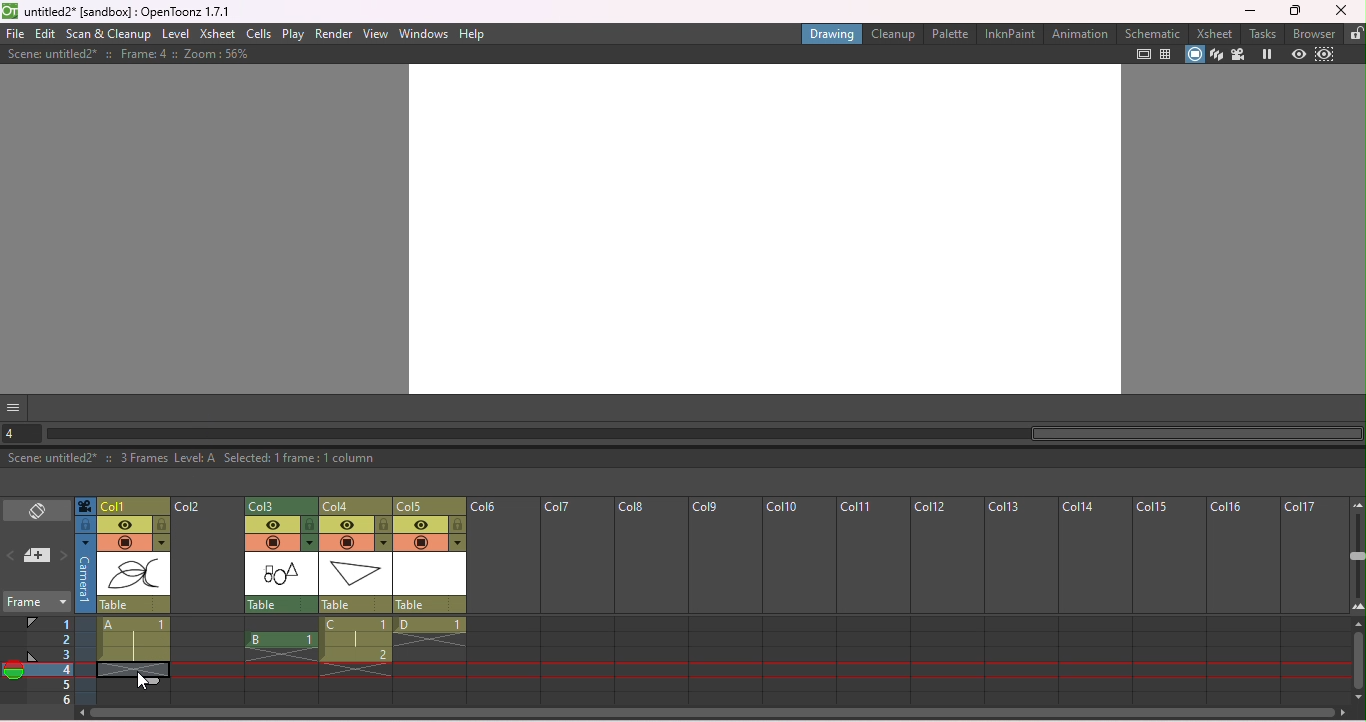  I want to click on column 4, so click(355, 505).